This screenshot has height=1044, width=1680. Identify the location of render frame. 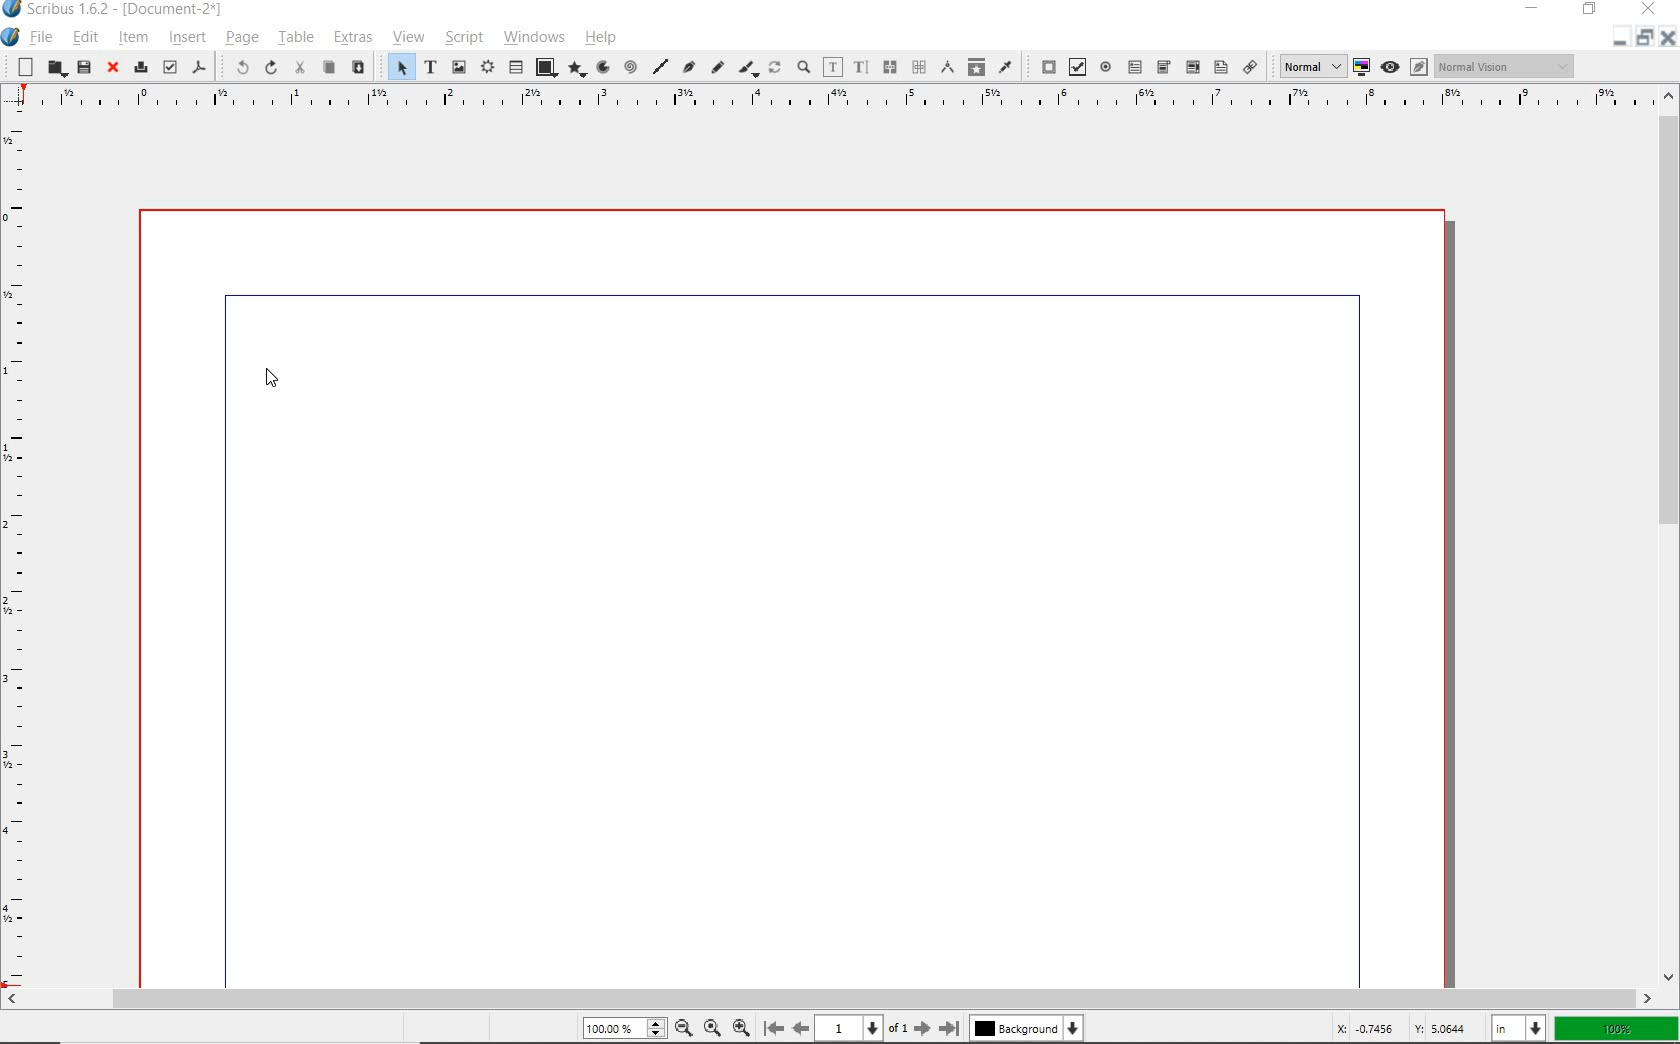
(486, 68).